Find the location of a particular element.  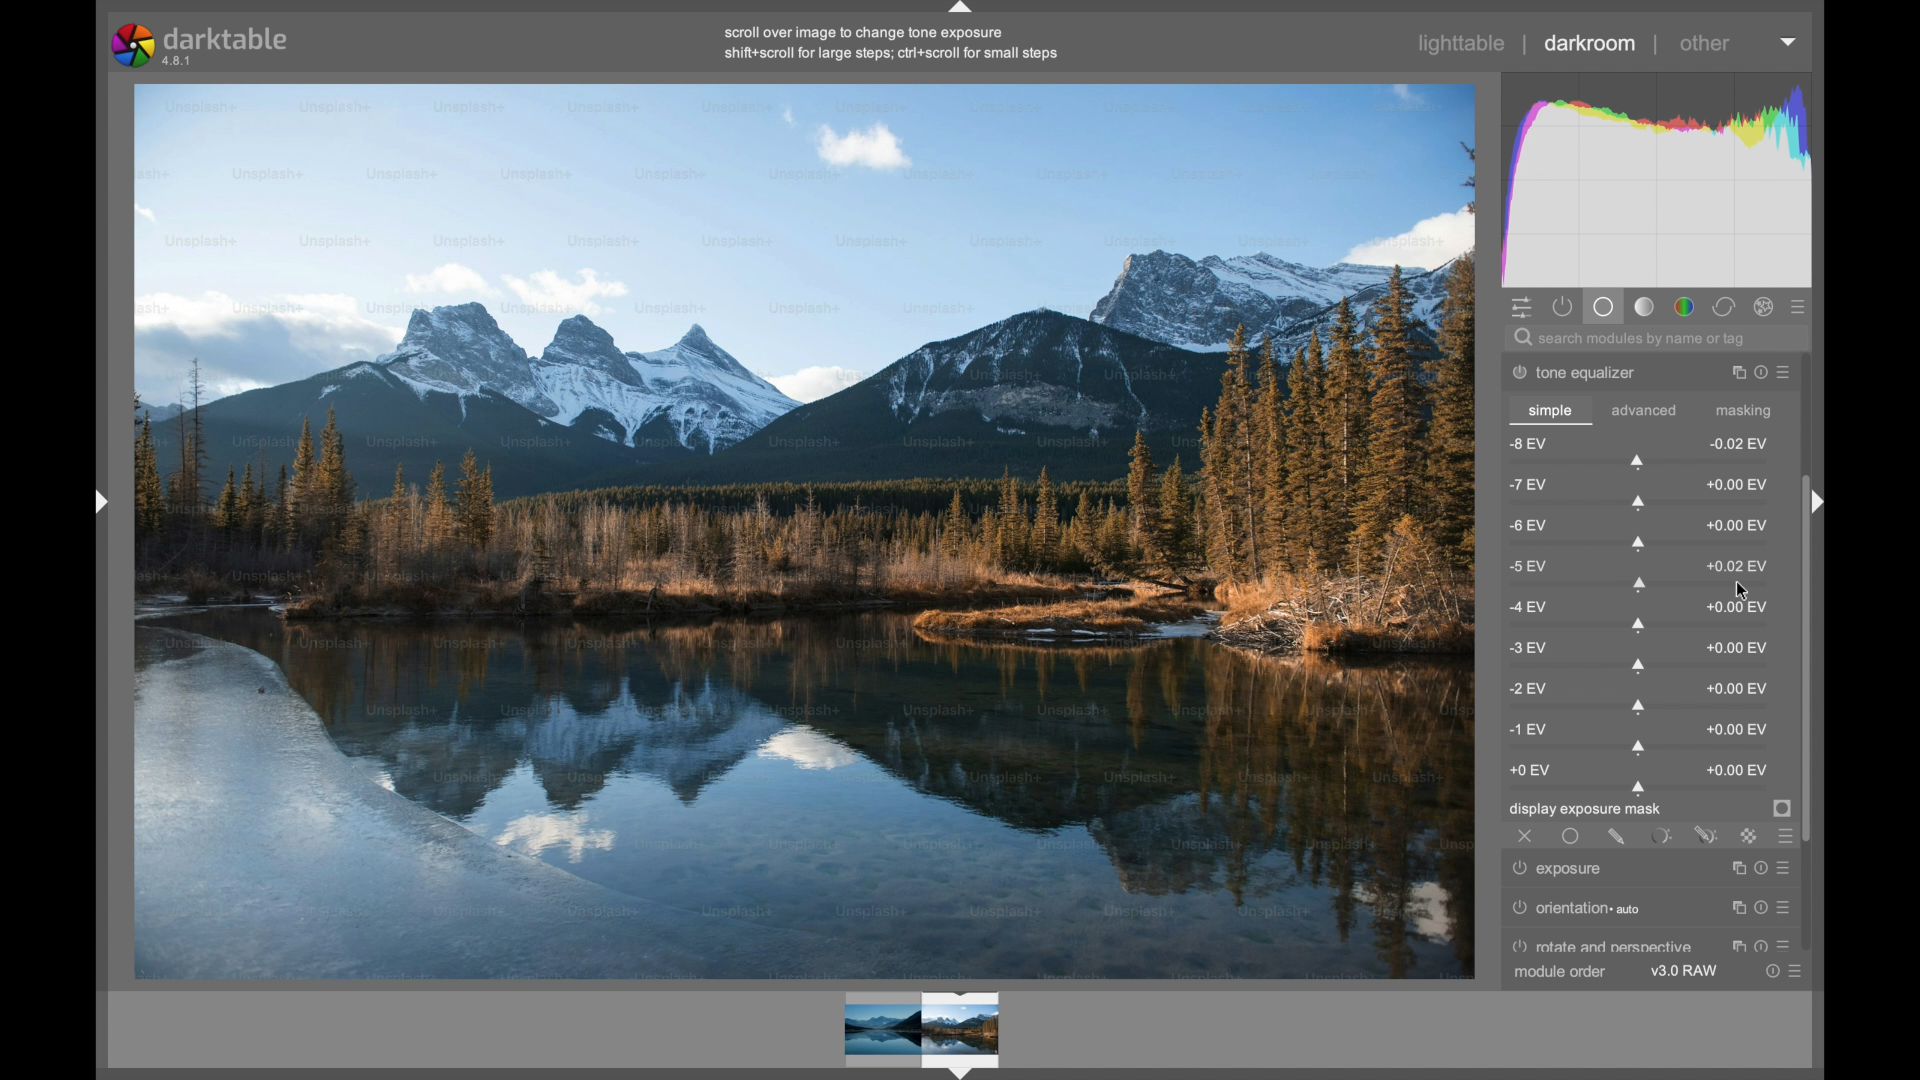

slider is located at coordinates (1638, 503).